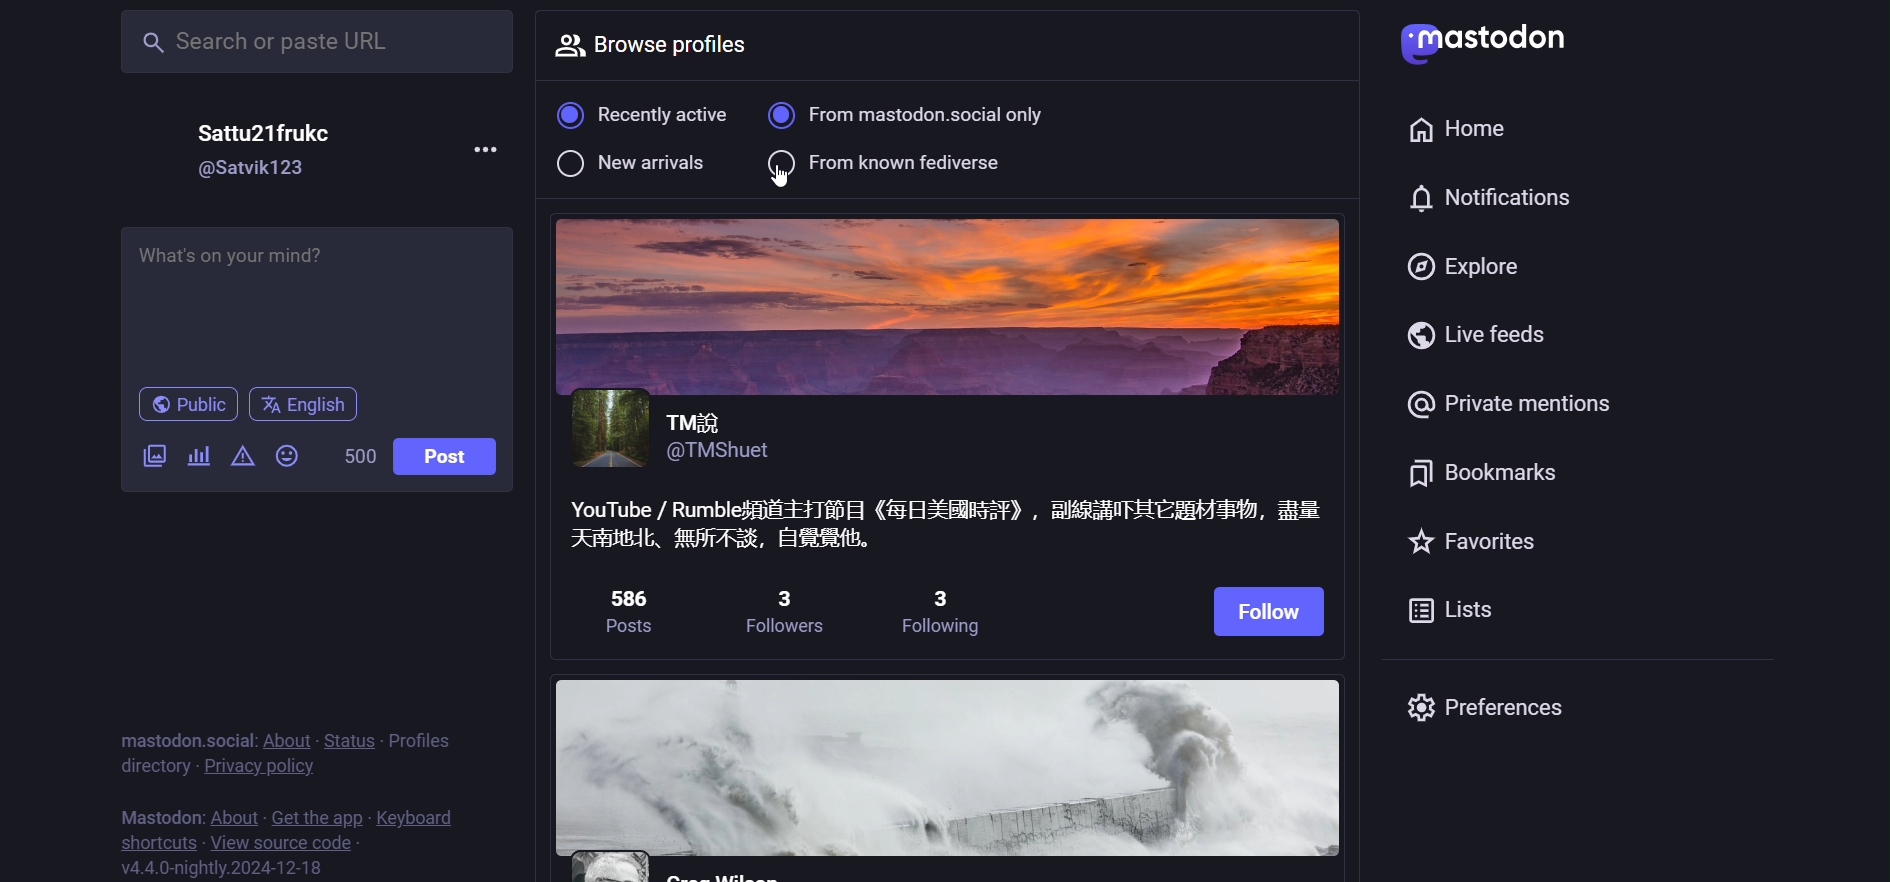 Image resolution: width=1890 pixels, height=882 pixels. I want to click on shortcut, so click(155, 842).